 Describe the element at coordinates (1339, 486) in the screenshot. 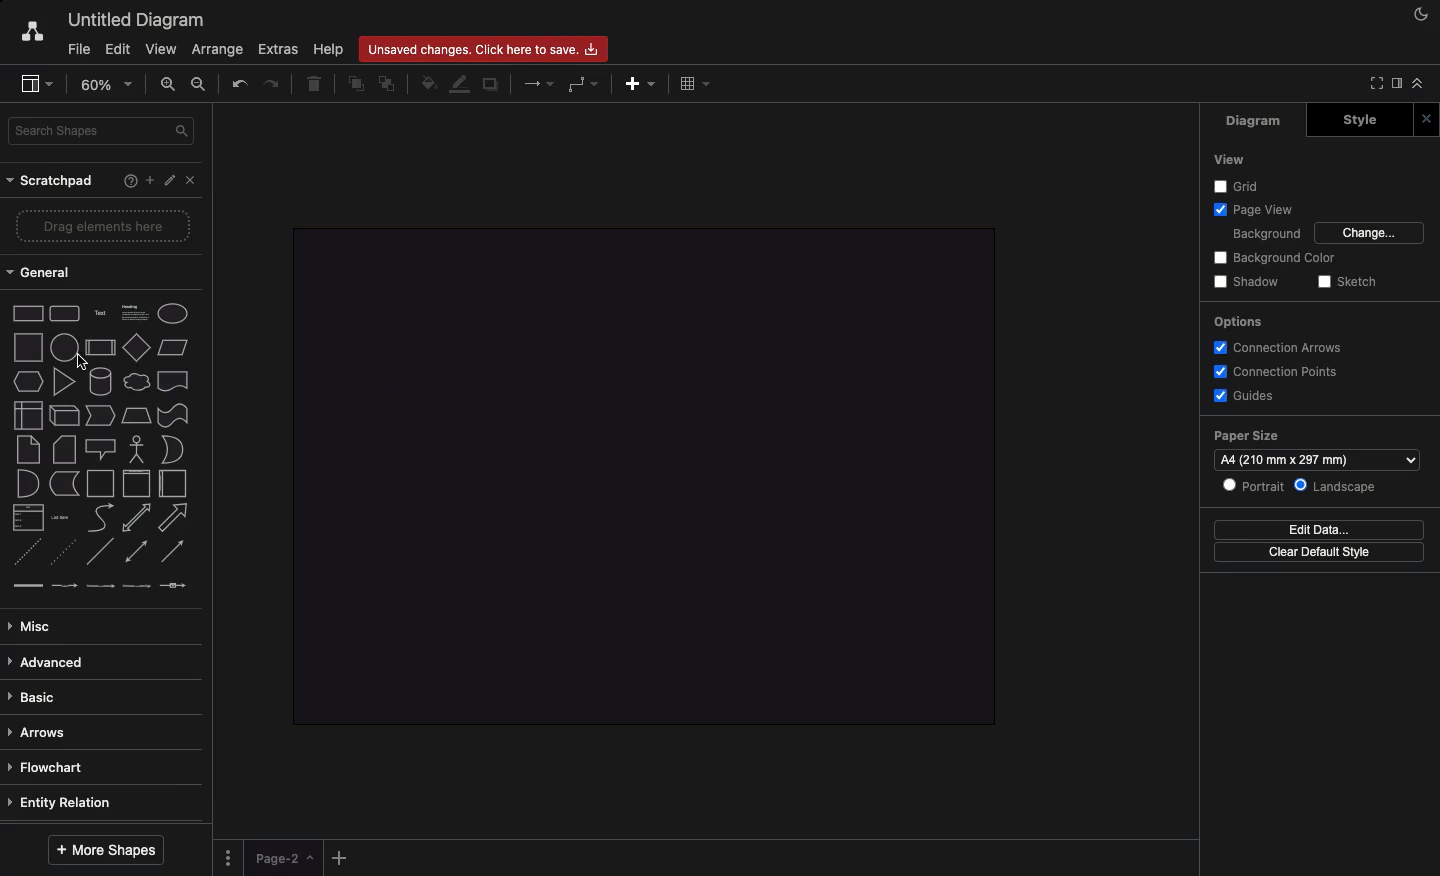

I see `Landscape` at that location.